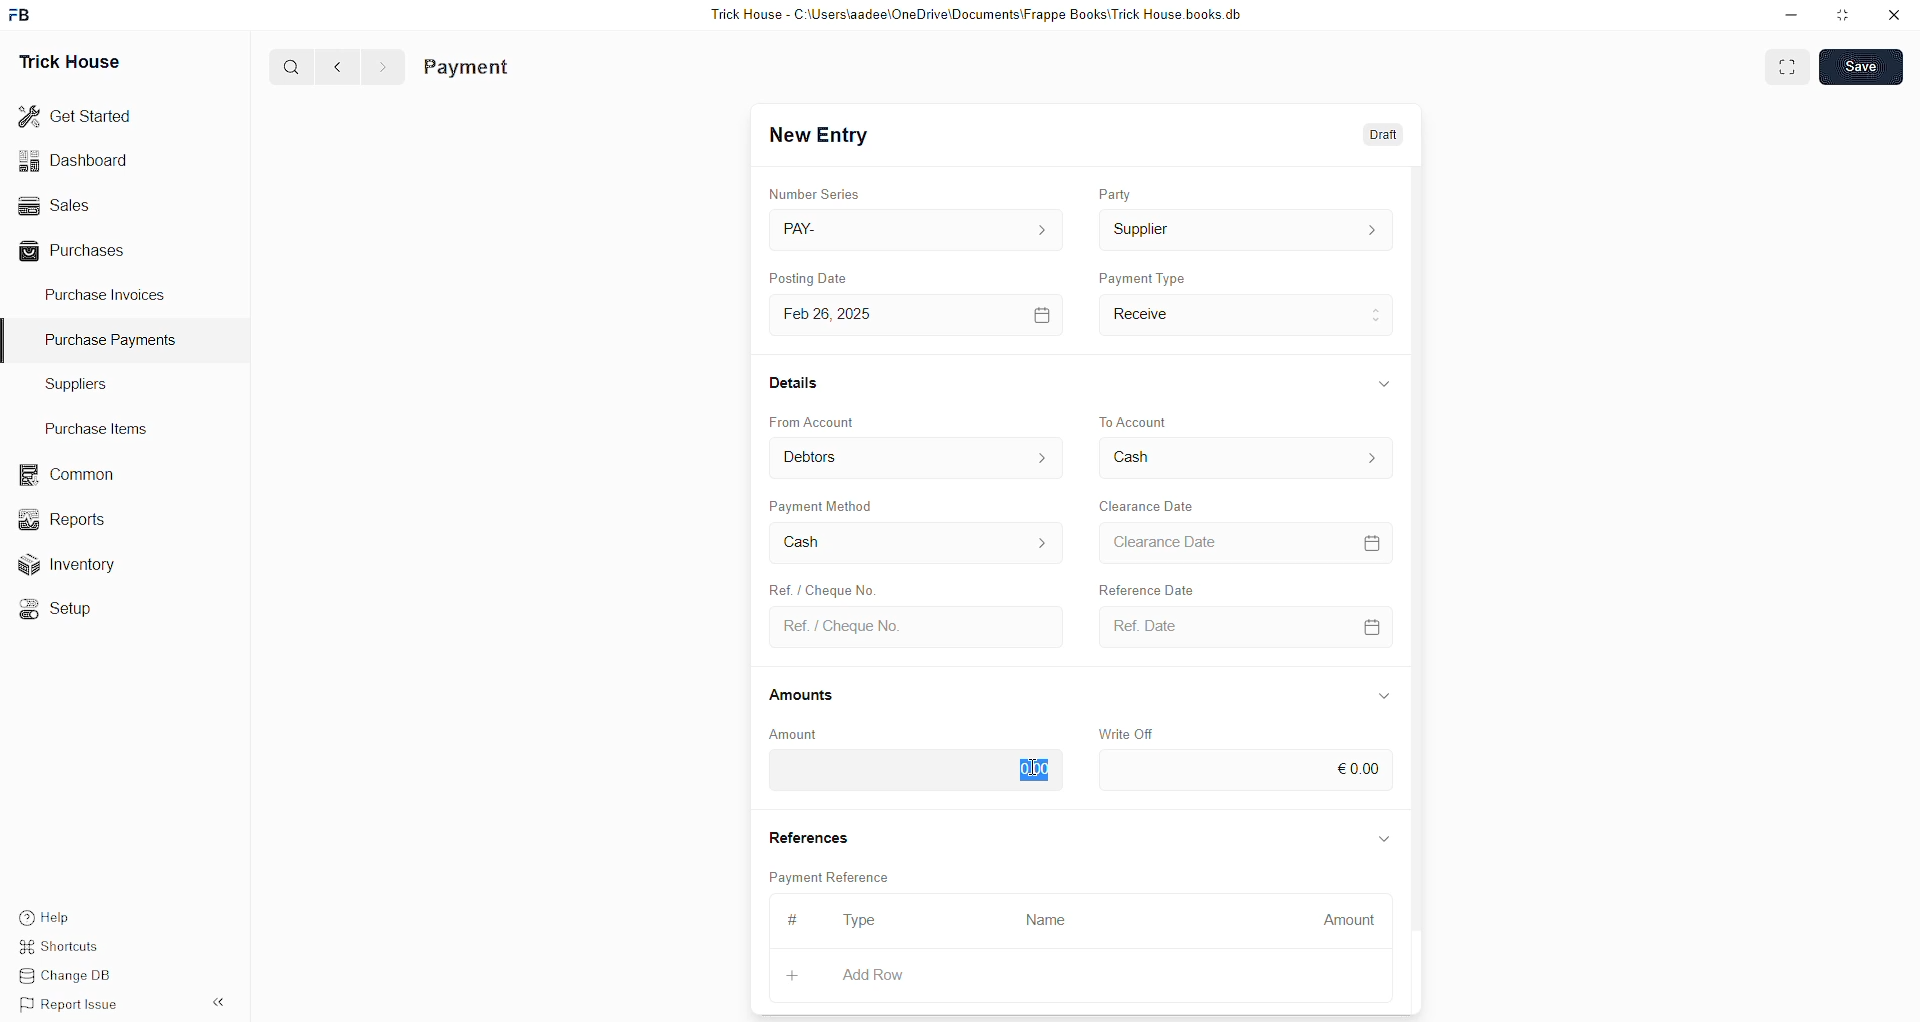 This screenshot has height=1022, width=1920. What do you see at coordinates (103, 298) in the screenshot?
I see `Purchase Invoices` at bounding box center [103, 298].